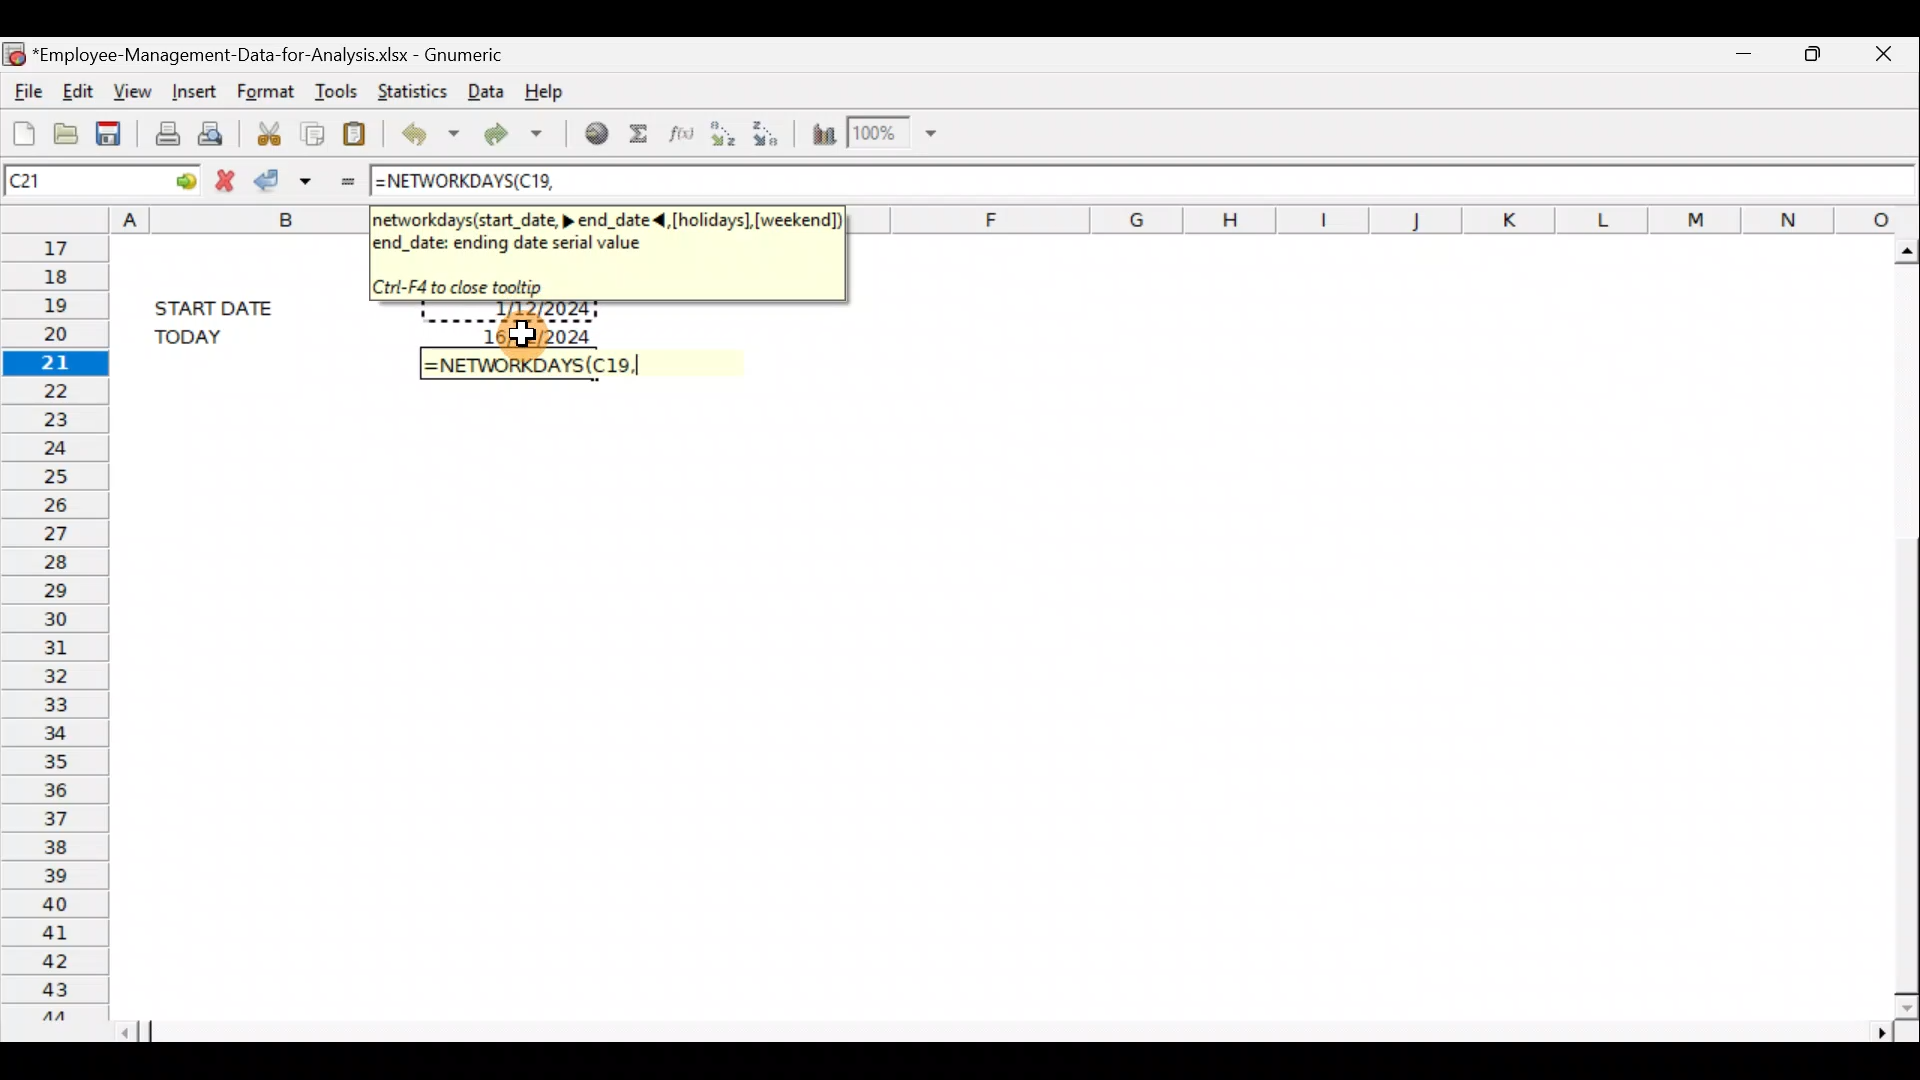 The height and width of the screenshot is (1080, 1920). I want to click on START DATE, so click(226, 305).